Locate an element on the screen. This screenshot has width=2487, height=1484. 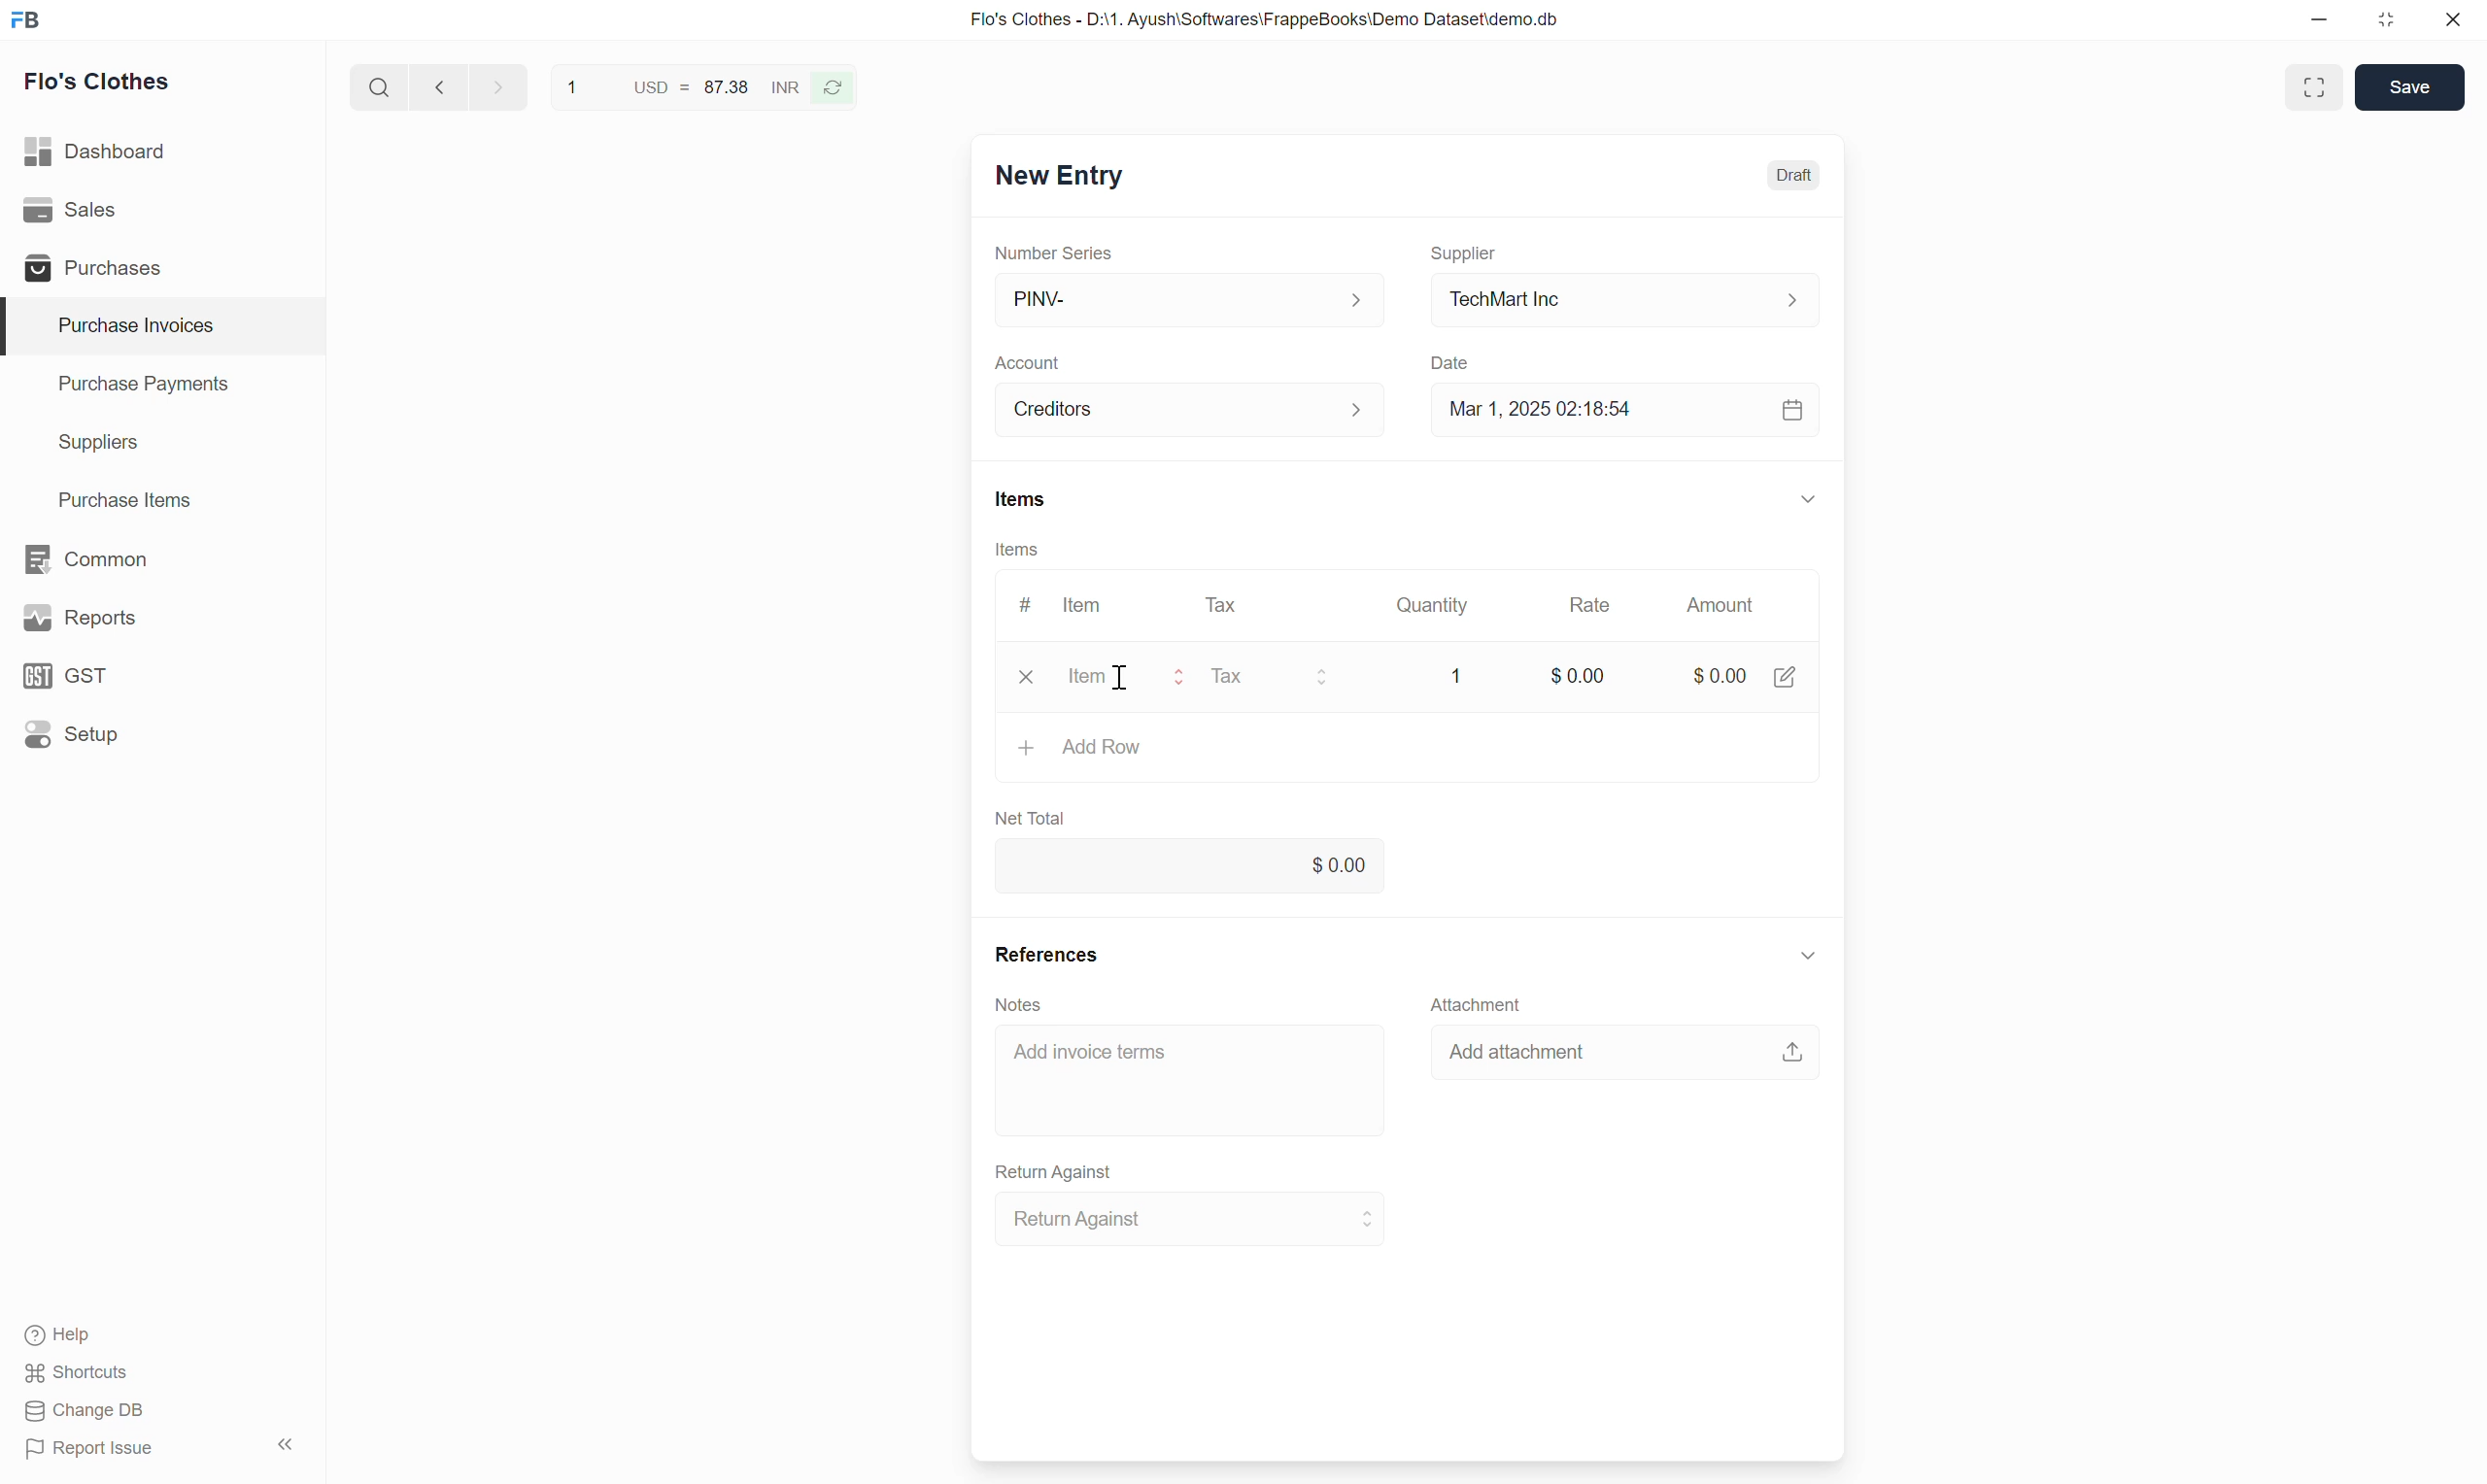
Quantity is located at coordinates (1429, 605).